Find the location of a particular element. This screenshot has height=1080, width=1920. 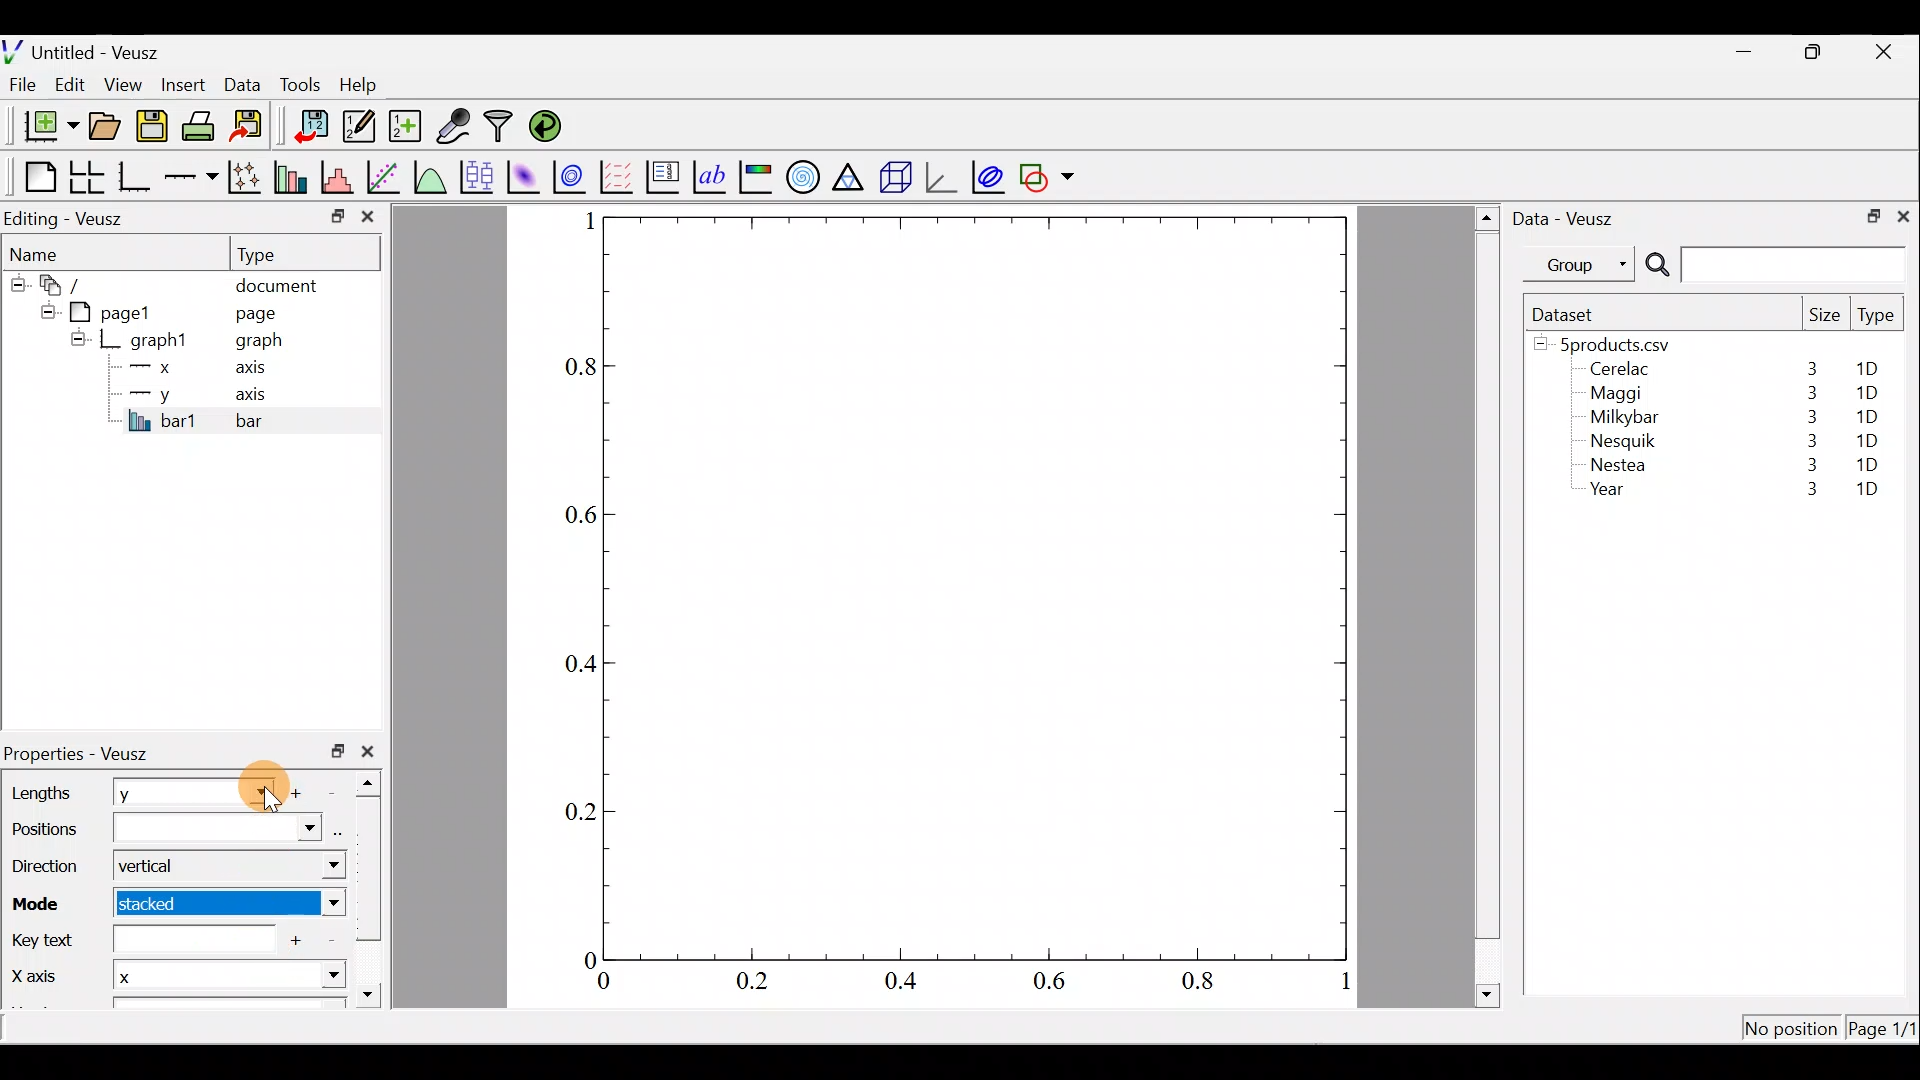

Create new dataset using ranges, parametrically, or as functions of existing datasets. is located at coordinates (407, 127).